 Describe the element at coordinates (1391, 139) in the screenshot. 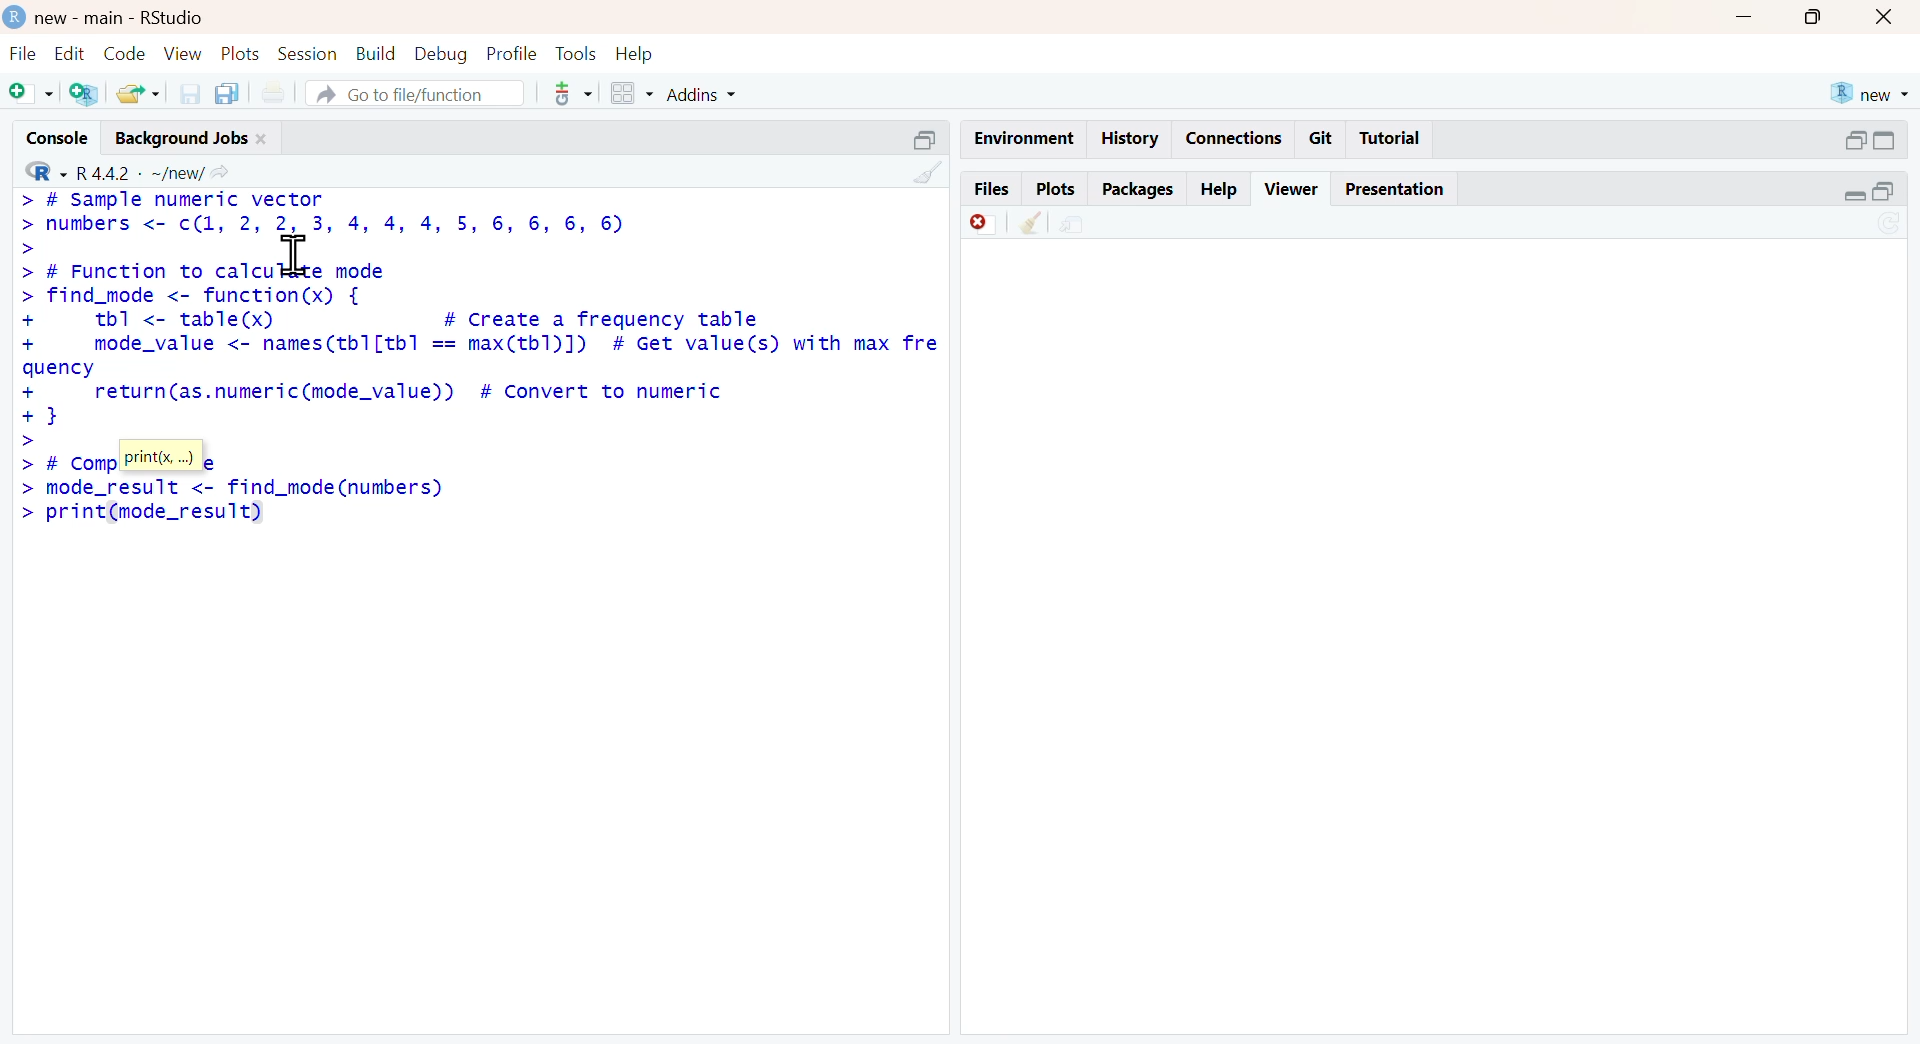

I see `tutorial` at that location.